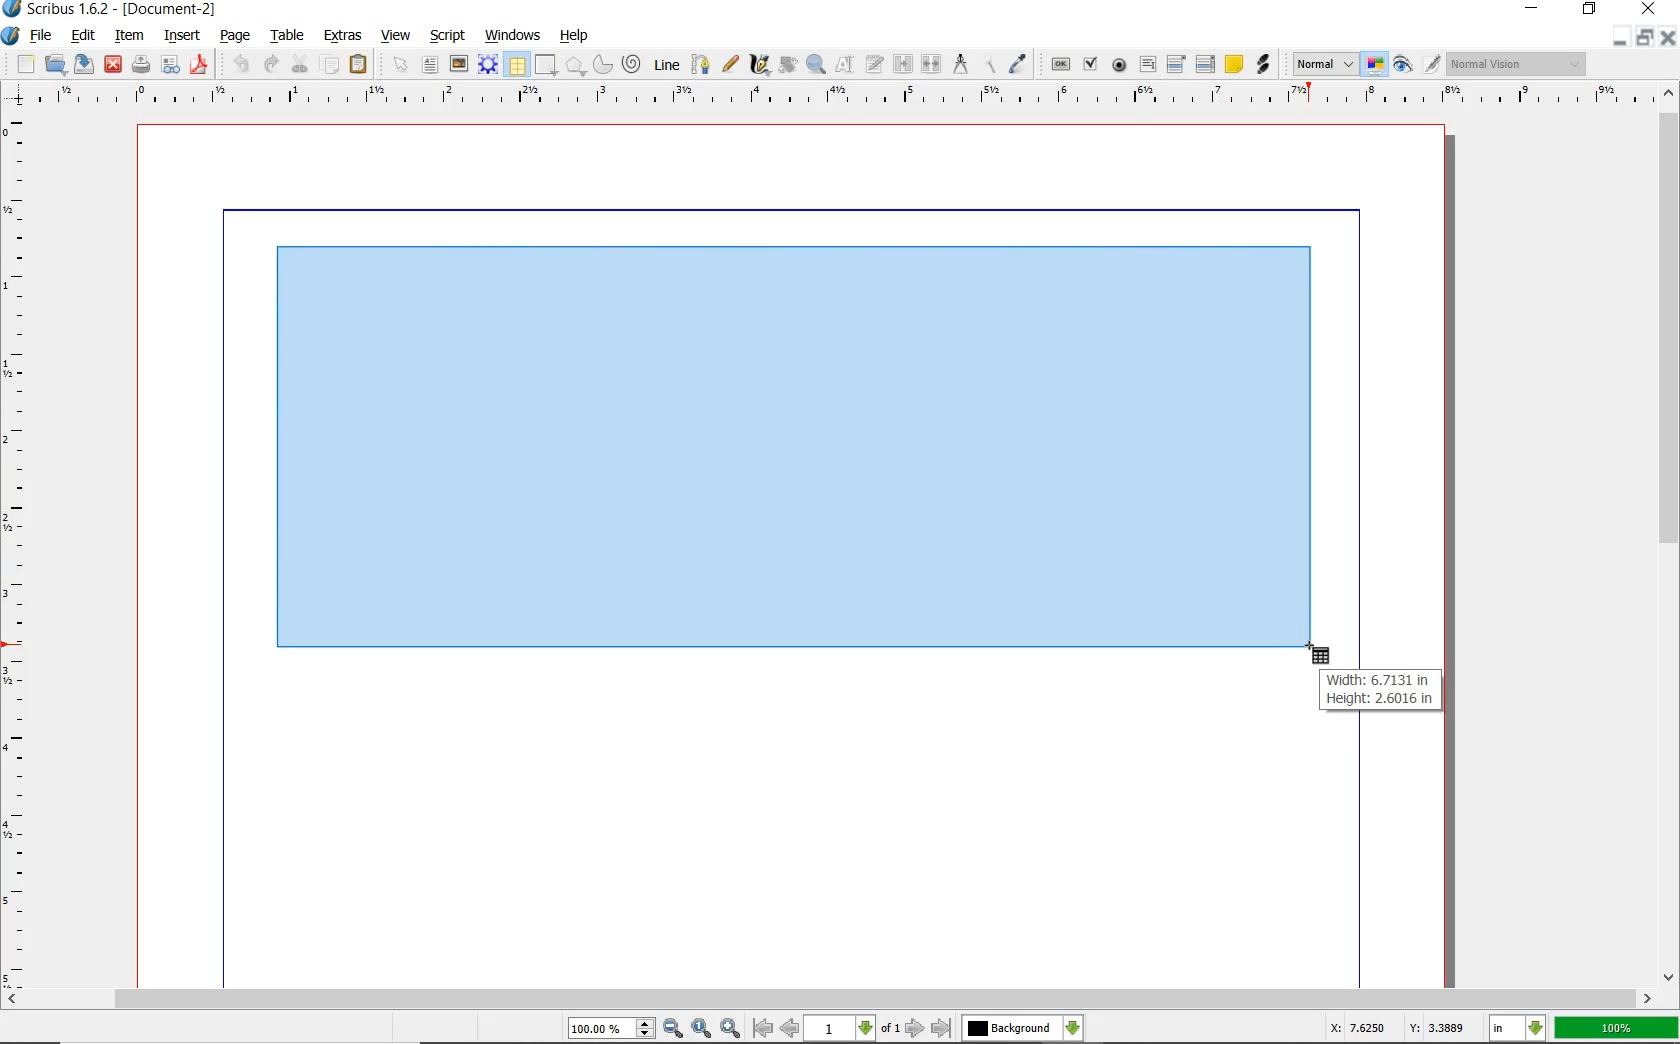 This screenshot has height=1044, width=1680. I want to click on eye dropper, so click(1017, 63).